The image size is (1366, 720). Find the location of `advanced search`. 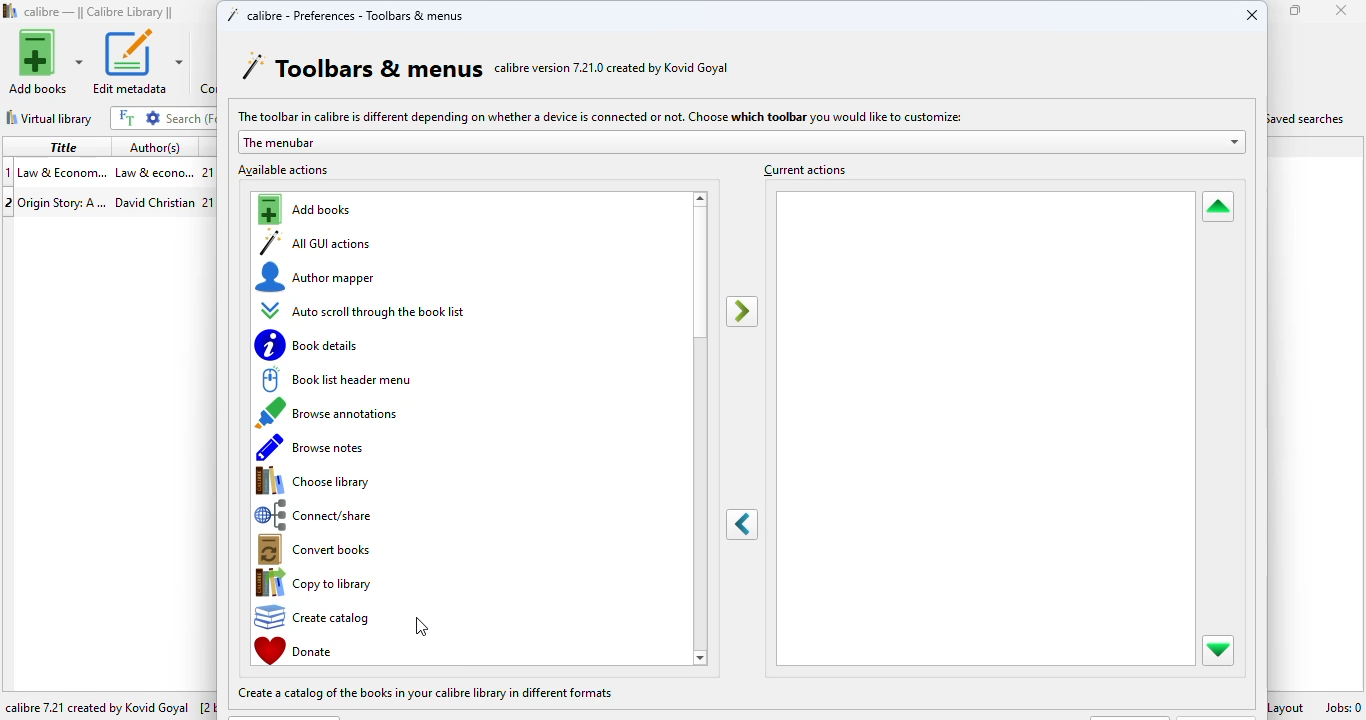

advanced search is located at coordinates (153, 118).